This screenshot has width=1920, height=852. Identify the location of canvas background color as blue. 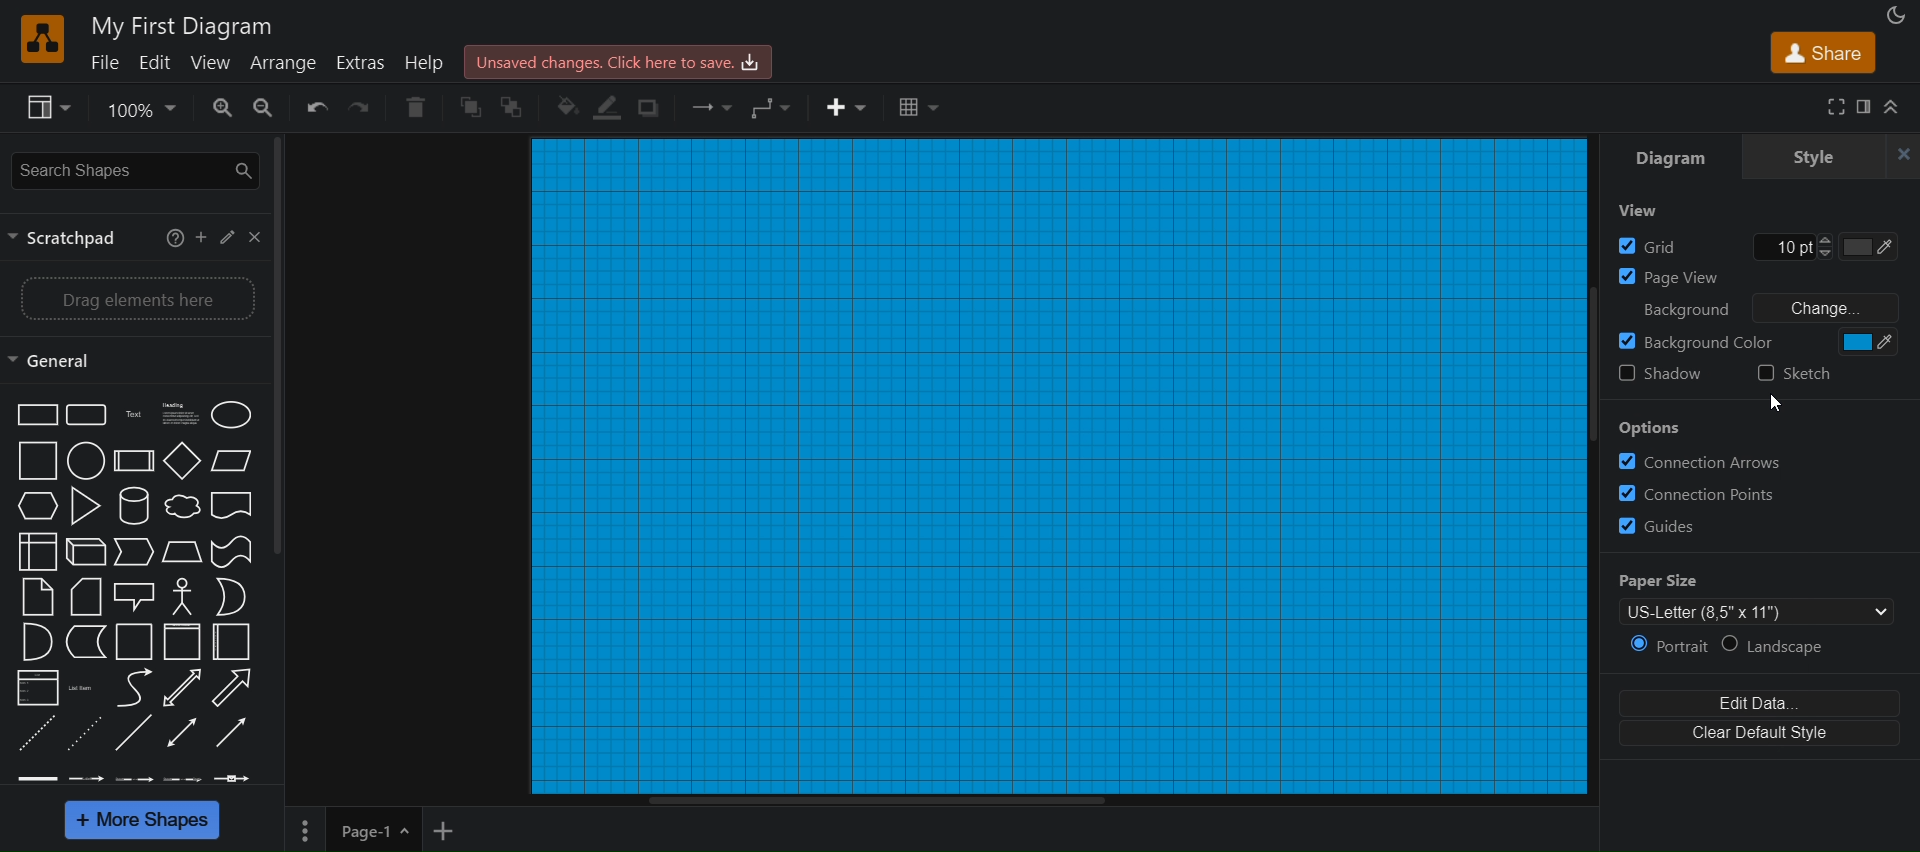
(1055, 468).